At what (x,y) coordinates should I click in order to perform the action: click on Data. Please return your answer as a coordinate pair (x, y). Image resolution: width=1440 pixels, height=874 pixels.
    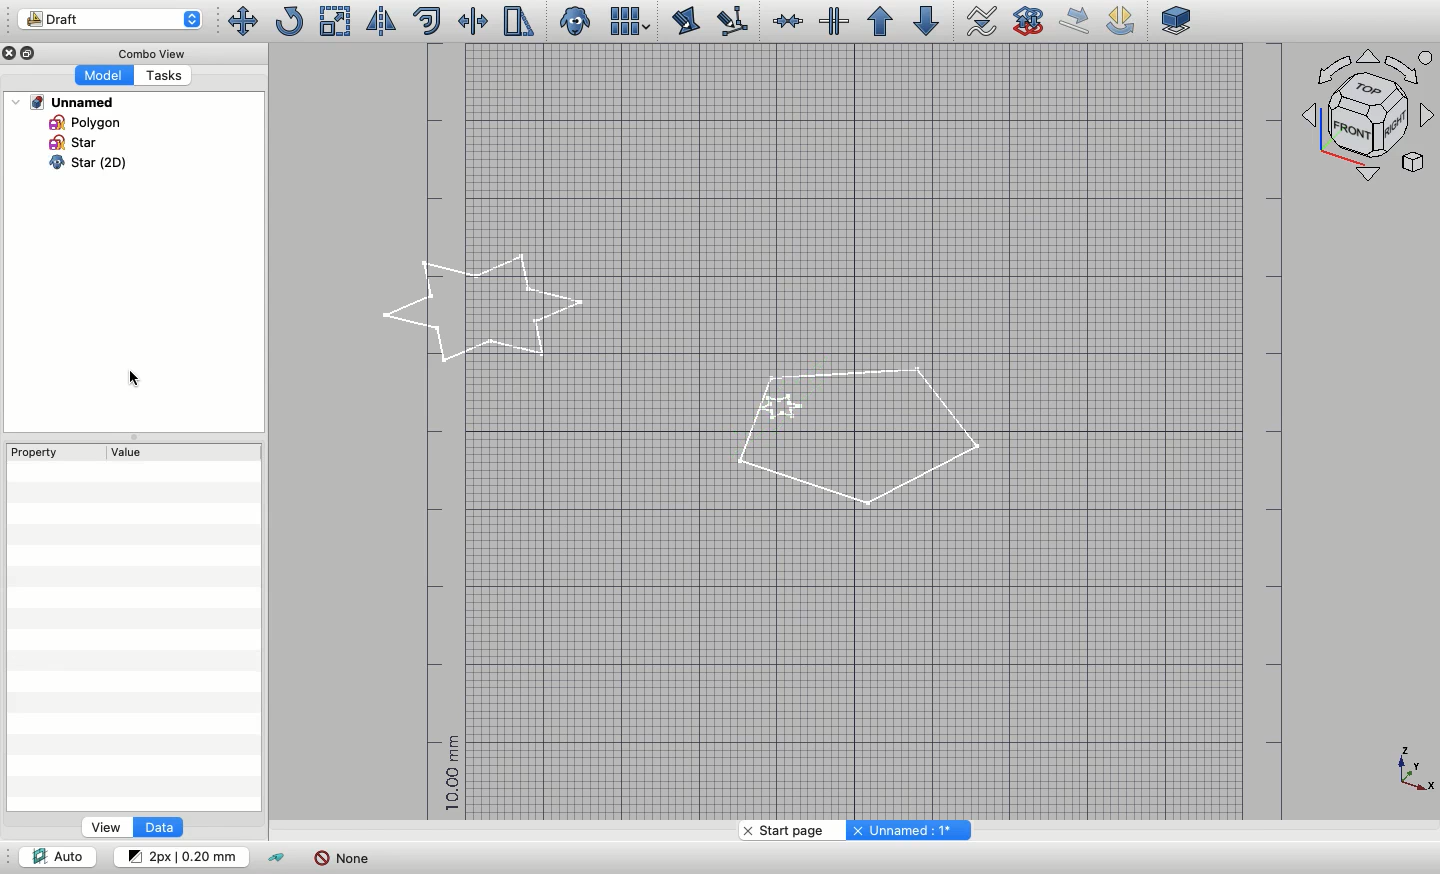
    Looking at the image, I should click on (157, 827).